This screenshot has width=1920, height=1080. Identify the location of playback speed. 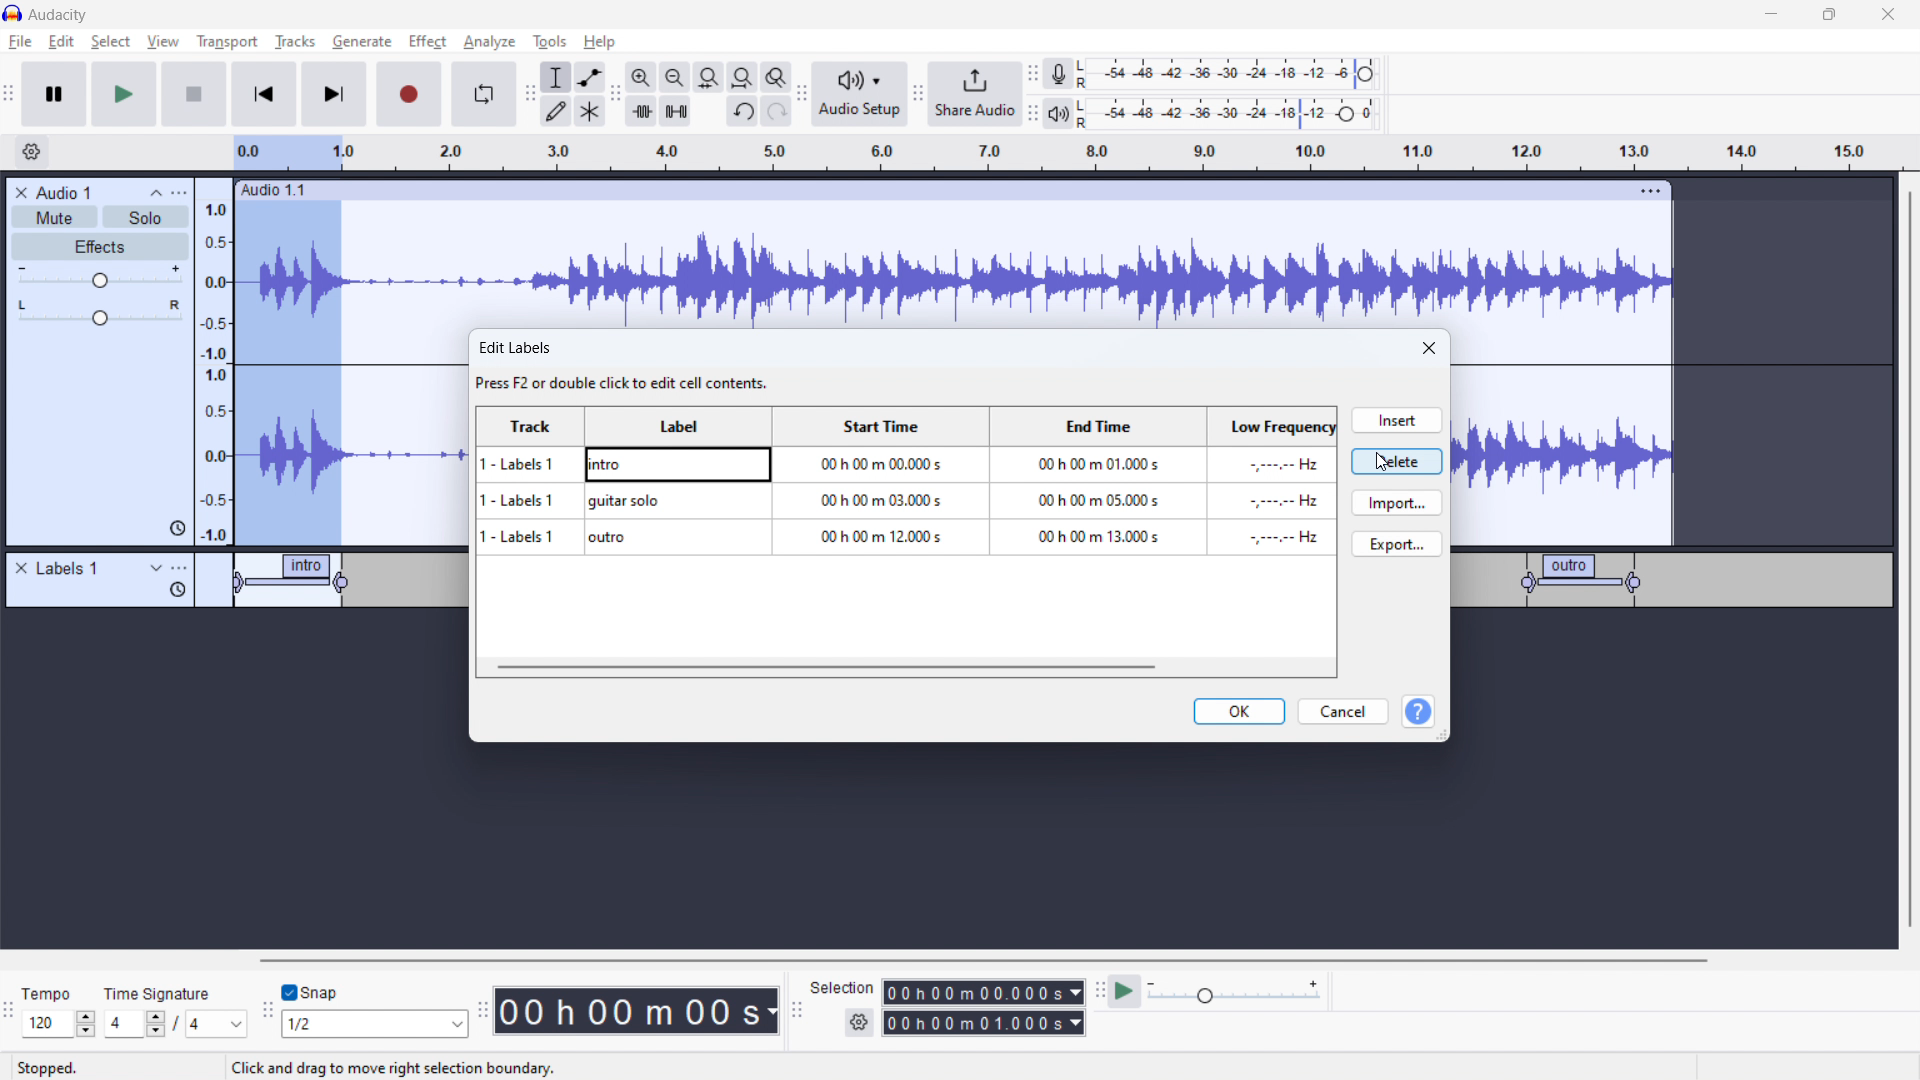
(1233, 991).